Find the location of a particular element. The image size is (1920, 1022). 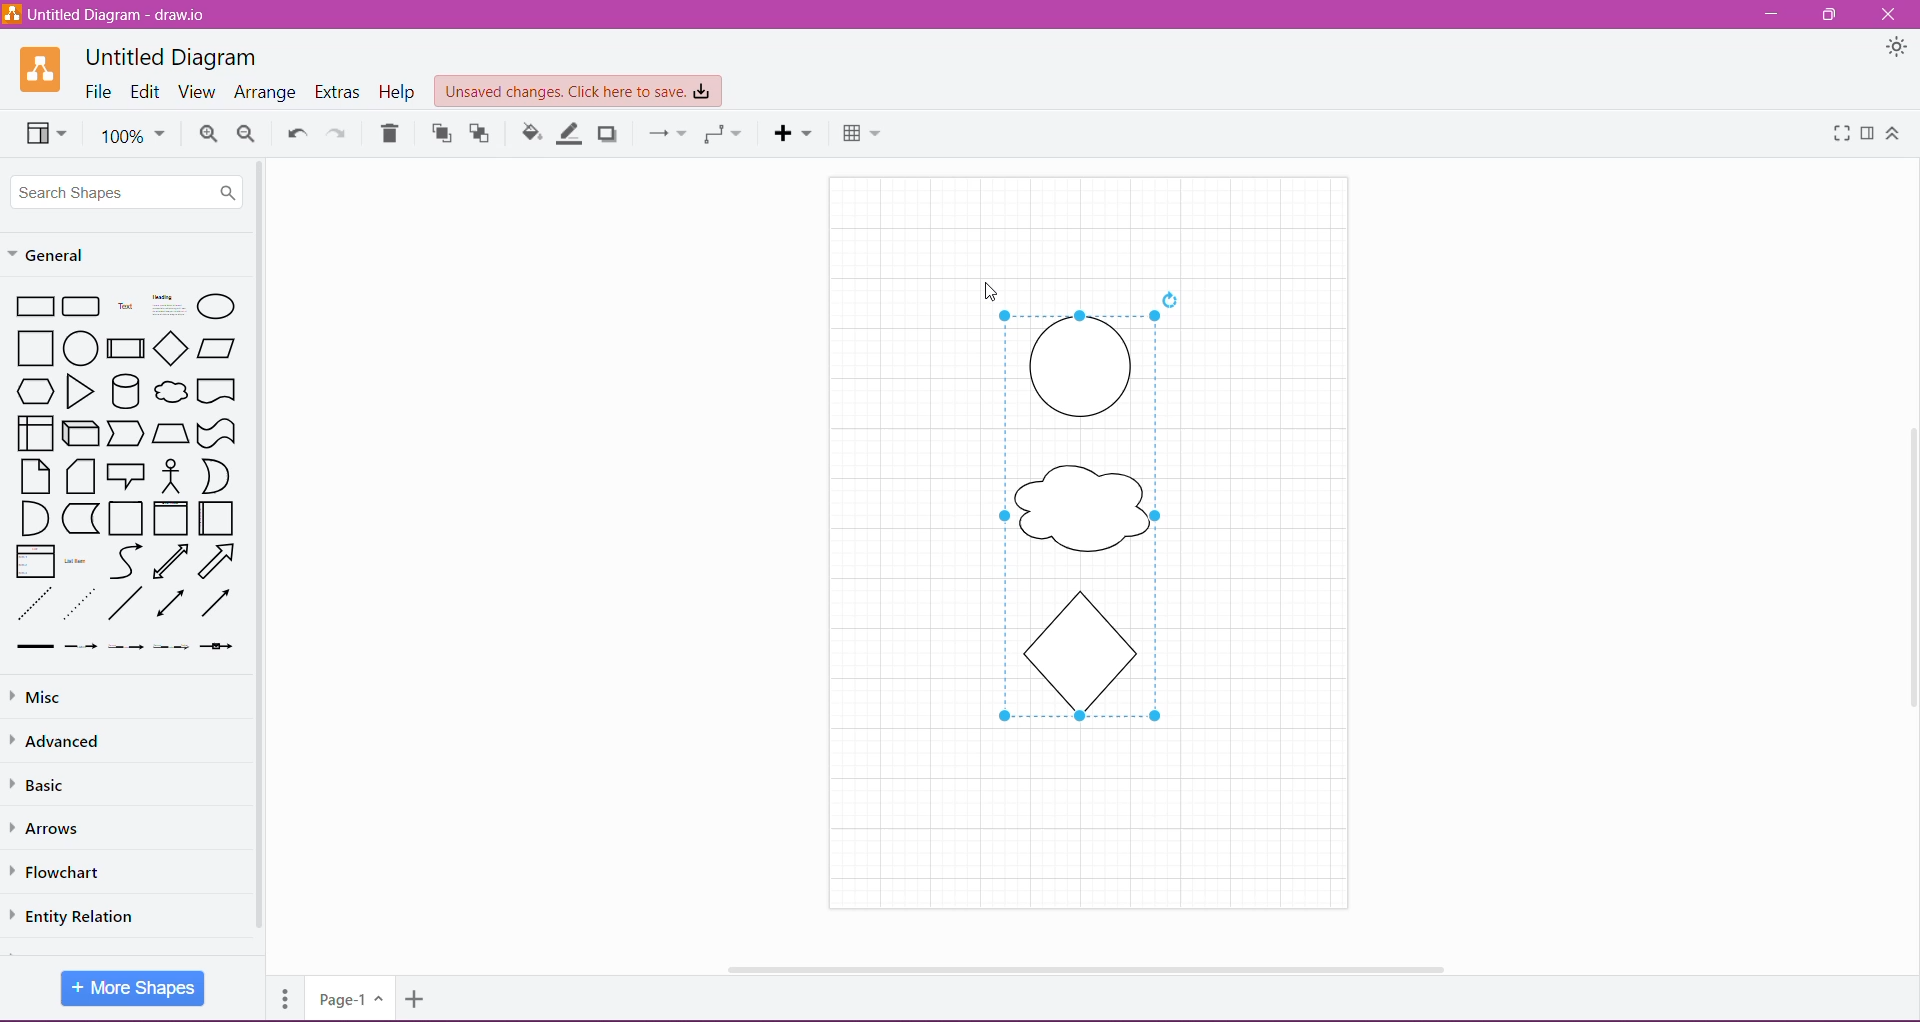

Pages is located at coordinates (282, 996).